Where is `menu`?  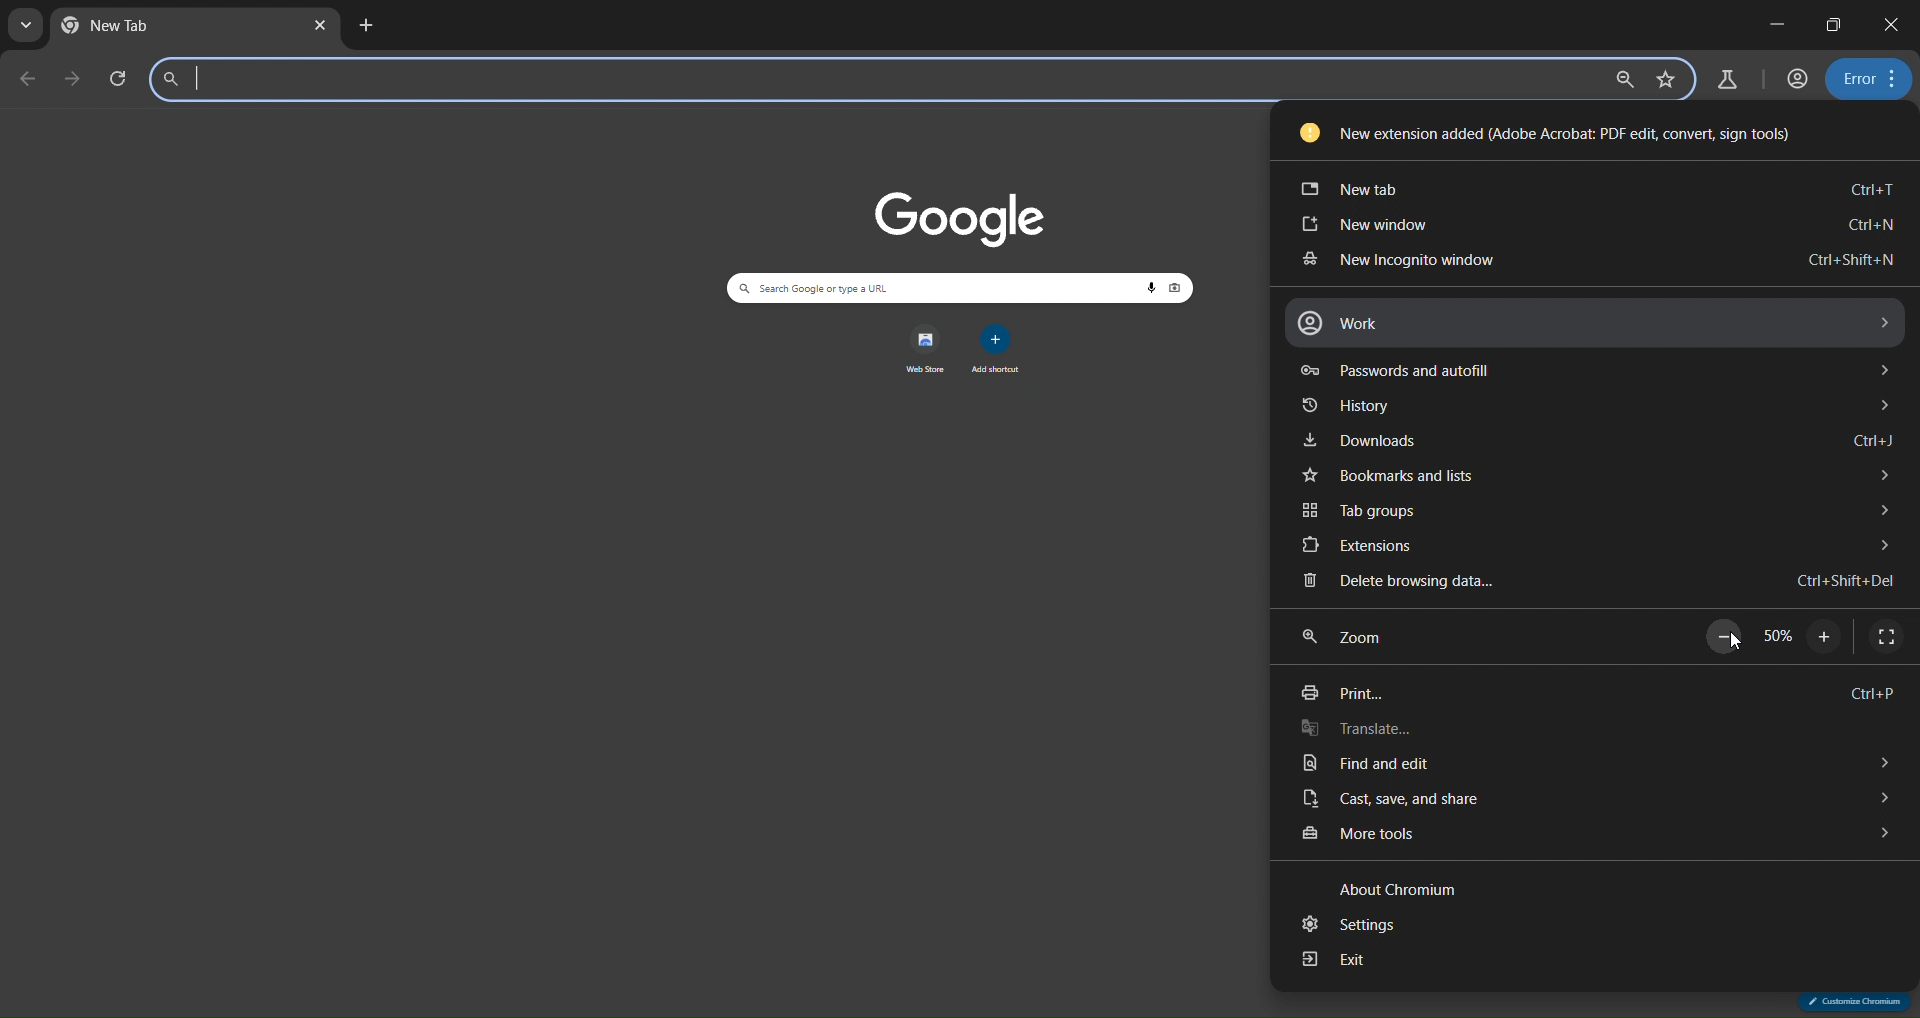
menu is located at coordinates (1871, 79).